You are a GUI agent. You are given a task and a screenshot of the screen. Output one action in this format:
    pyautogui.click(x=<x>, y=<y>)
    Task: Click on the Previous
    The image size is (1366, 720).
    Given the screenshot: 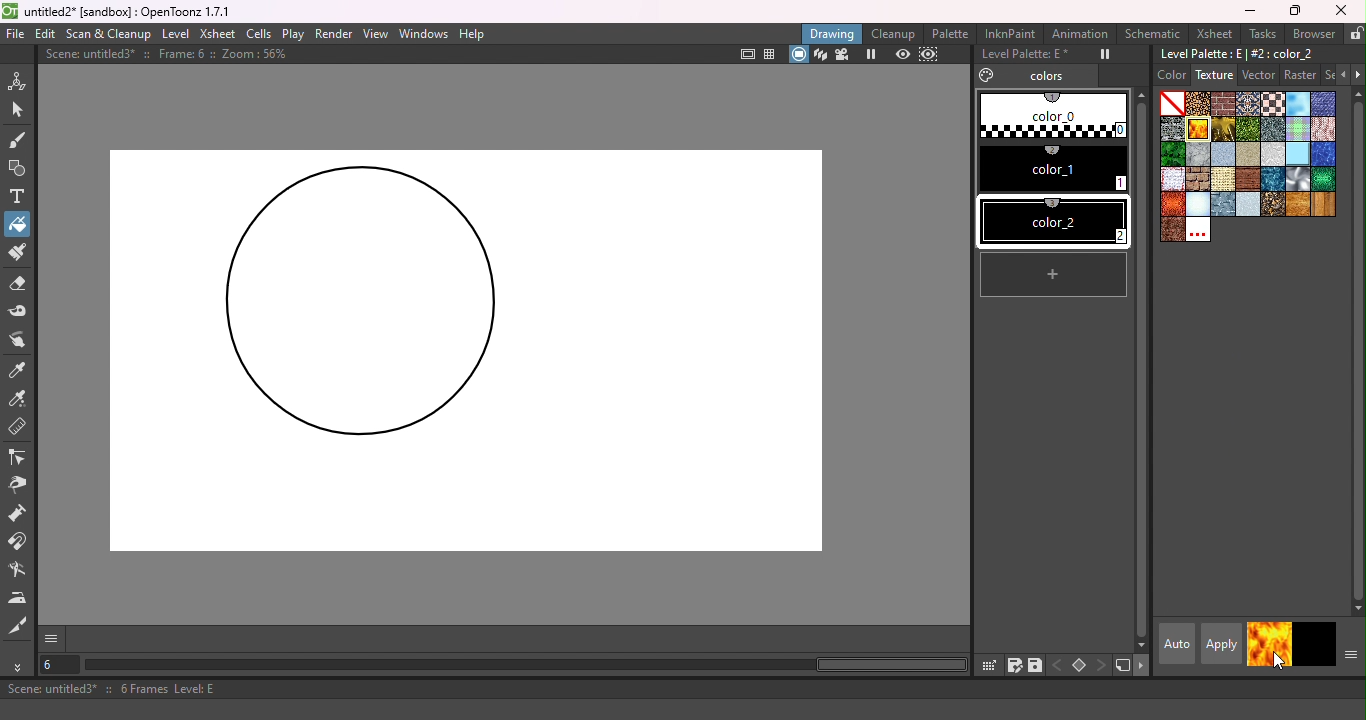 What is the action you would take?
    pyautogui.click(x=1339, y=74)
    